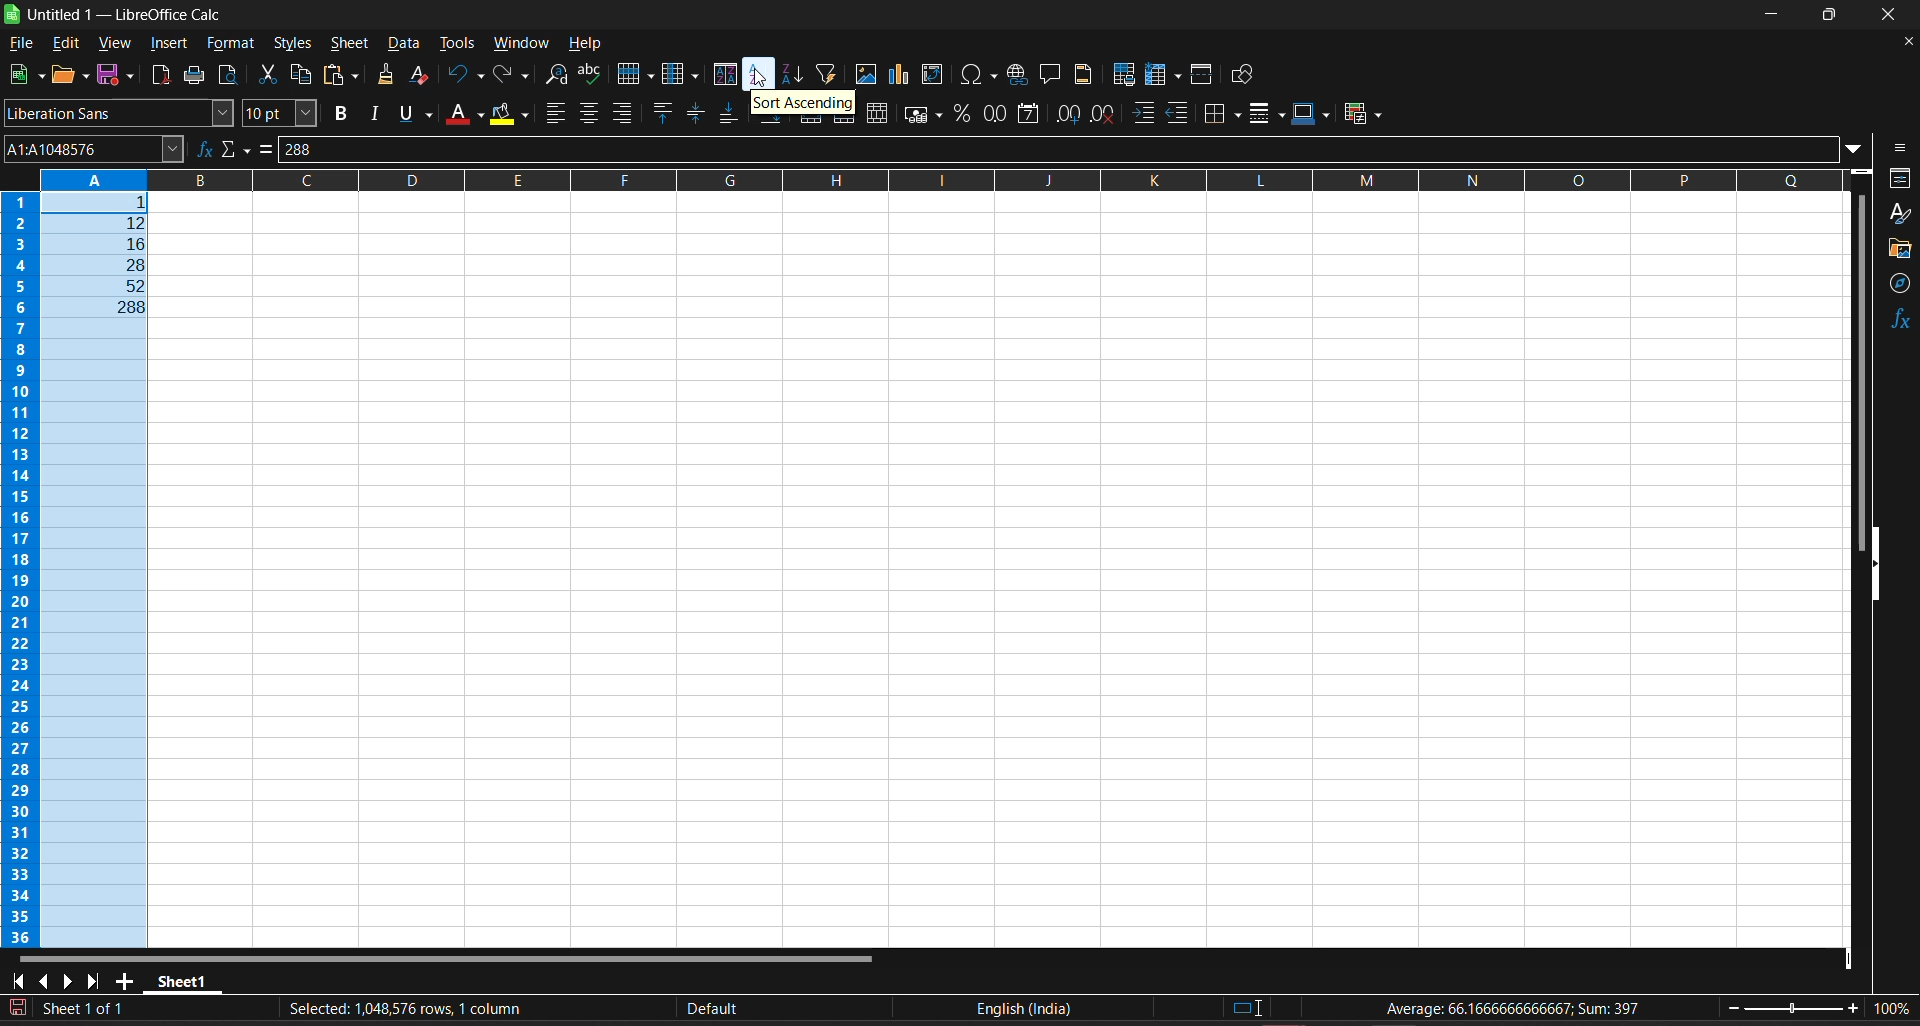 The width and height of the screenshot is (1920, 1026). Describe the element at coordinates (405, 46) in the screenshot. I see `data` at that location.